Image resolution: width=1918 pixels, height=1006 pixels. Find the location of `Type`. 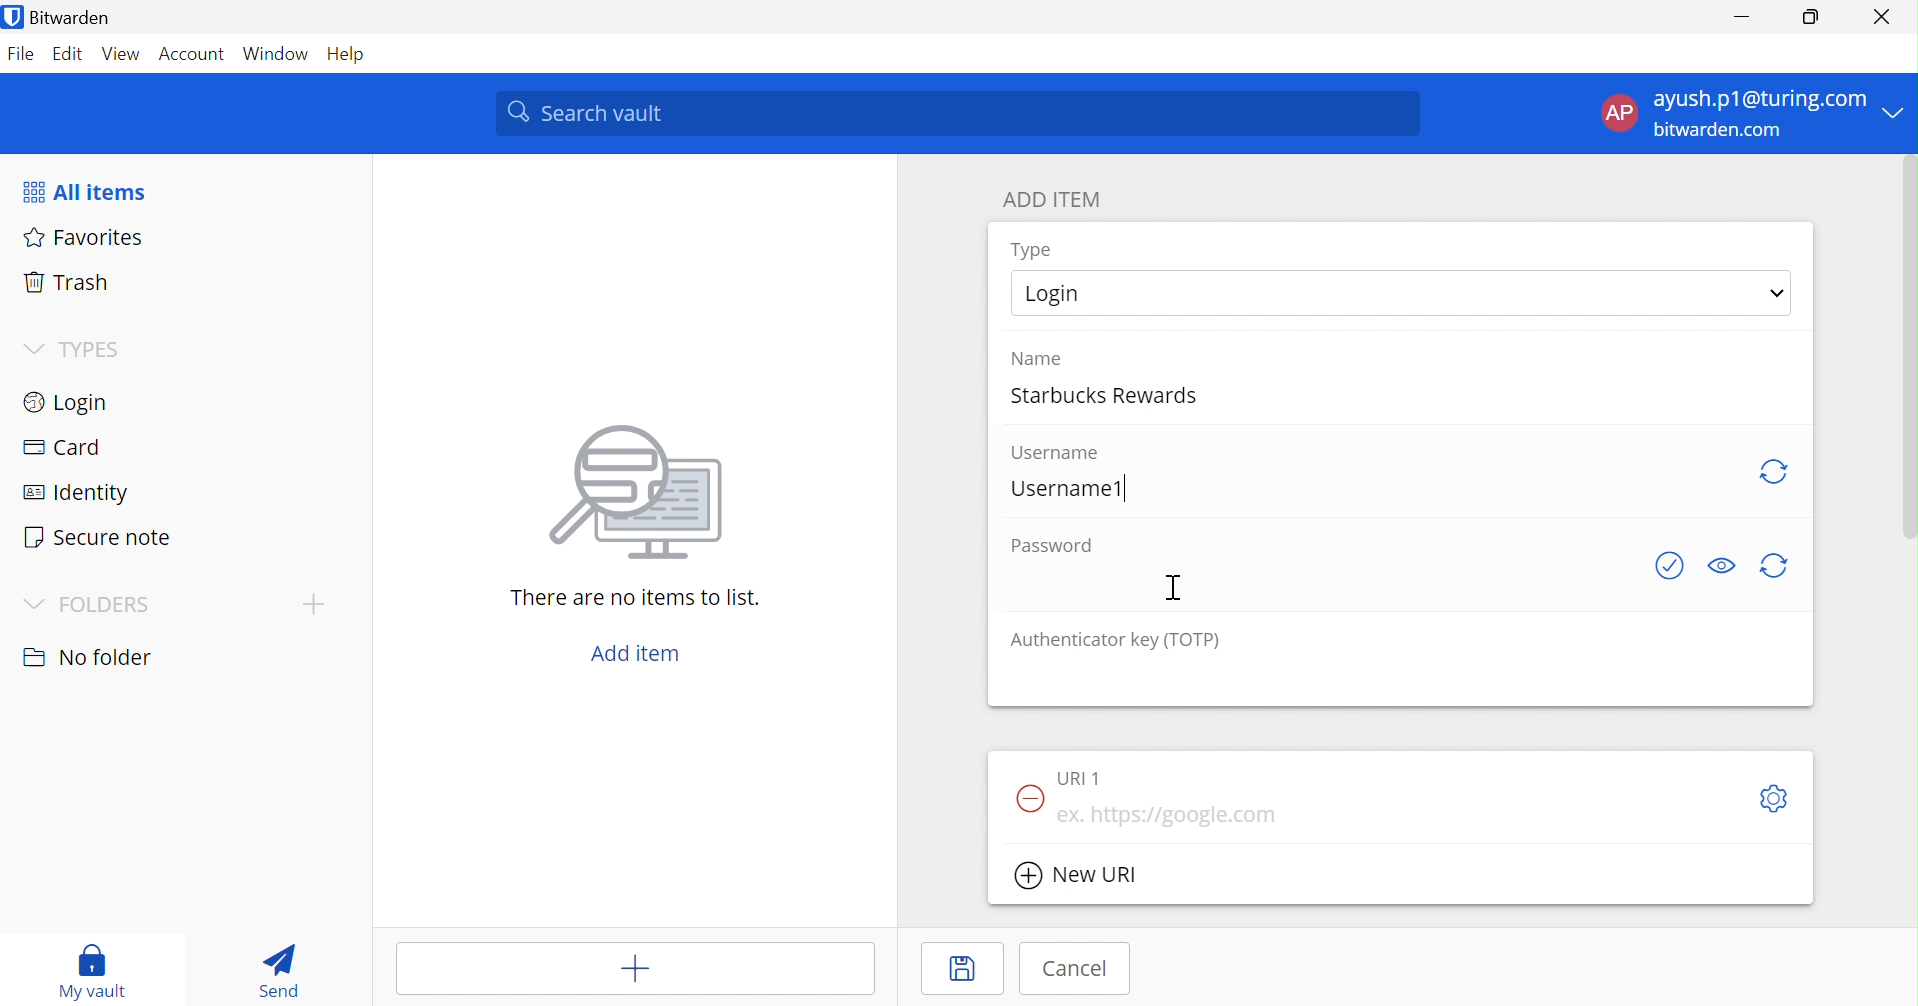

Type is located at coordinates (1034, 250).